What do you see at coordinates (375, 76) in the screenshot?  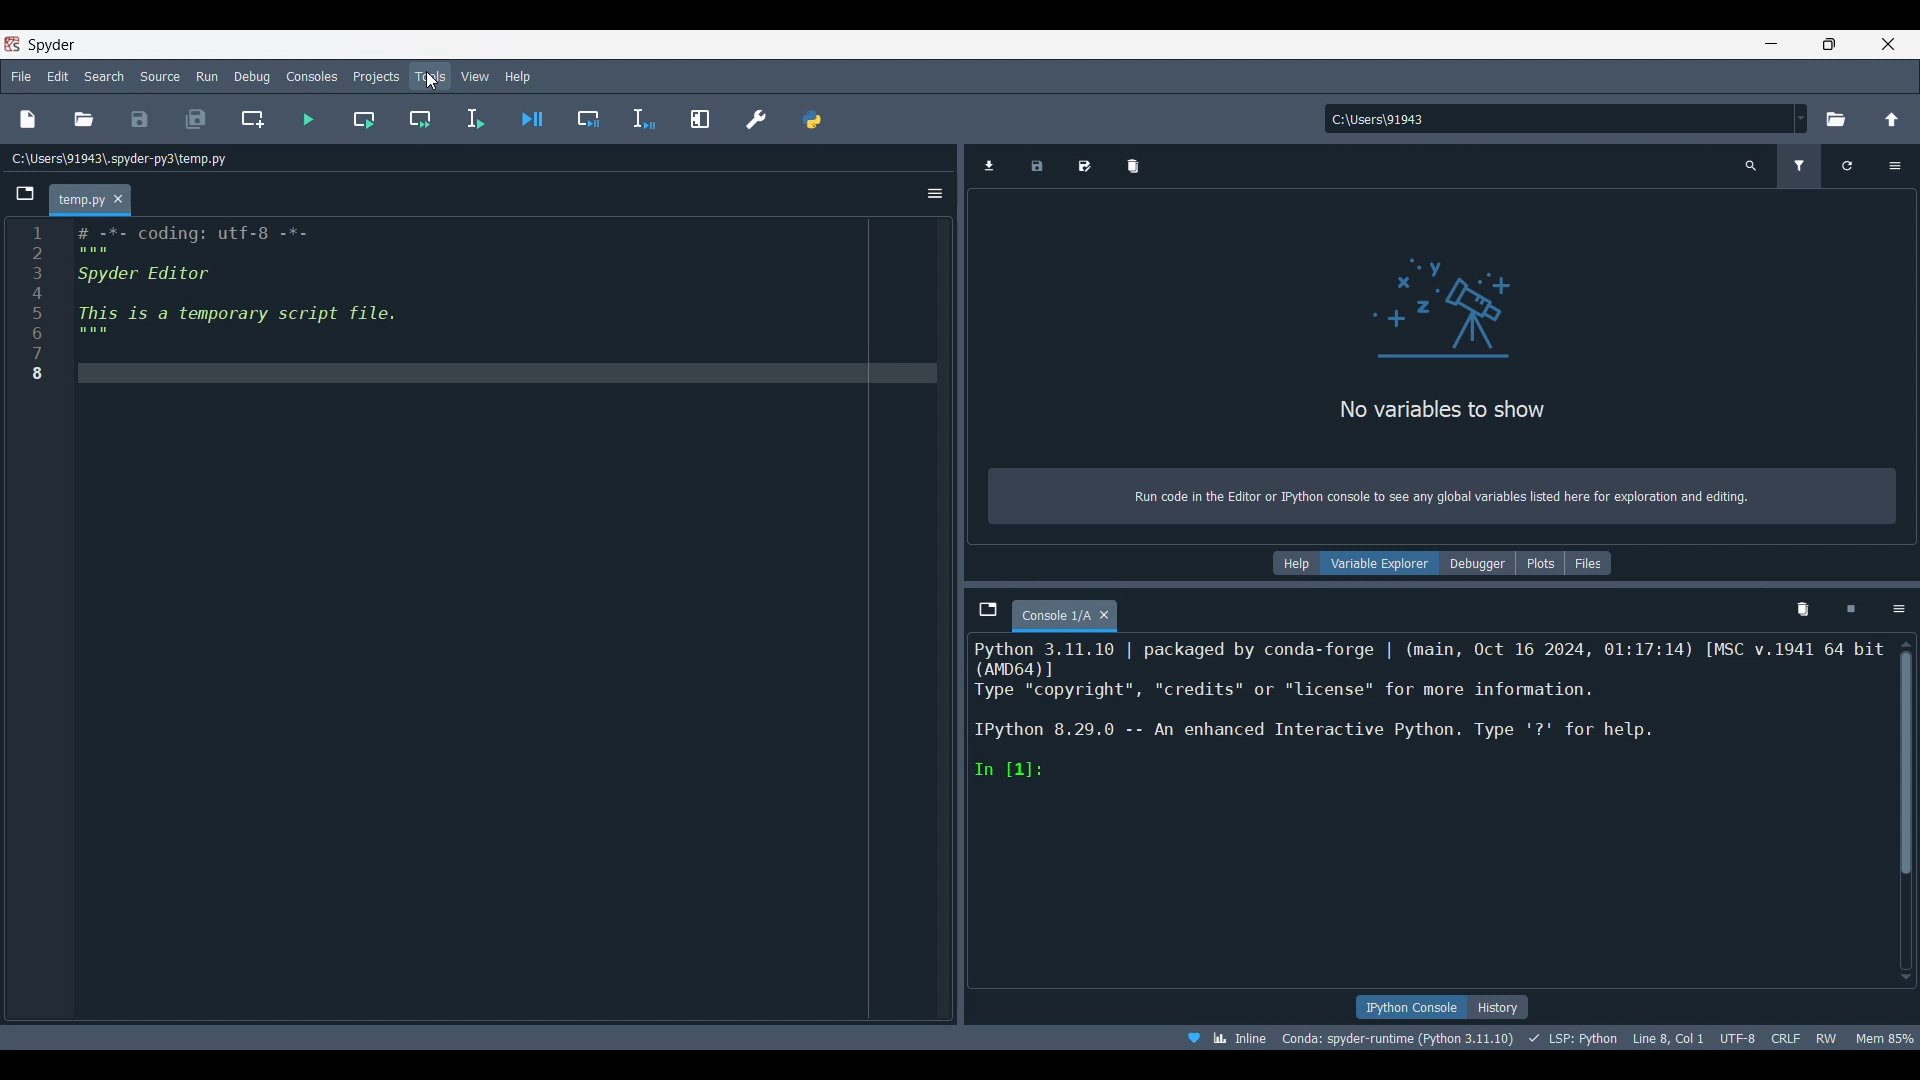 I see `Projects menu` at bounding box center [375, 76].